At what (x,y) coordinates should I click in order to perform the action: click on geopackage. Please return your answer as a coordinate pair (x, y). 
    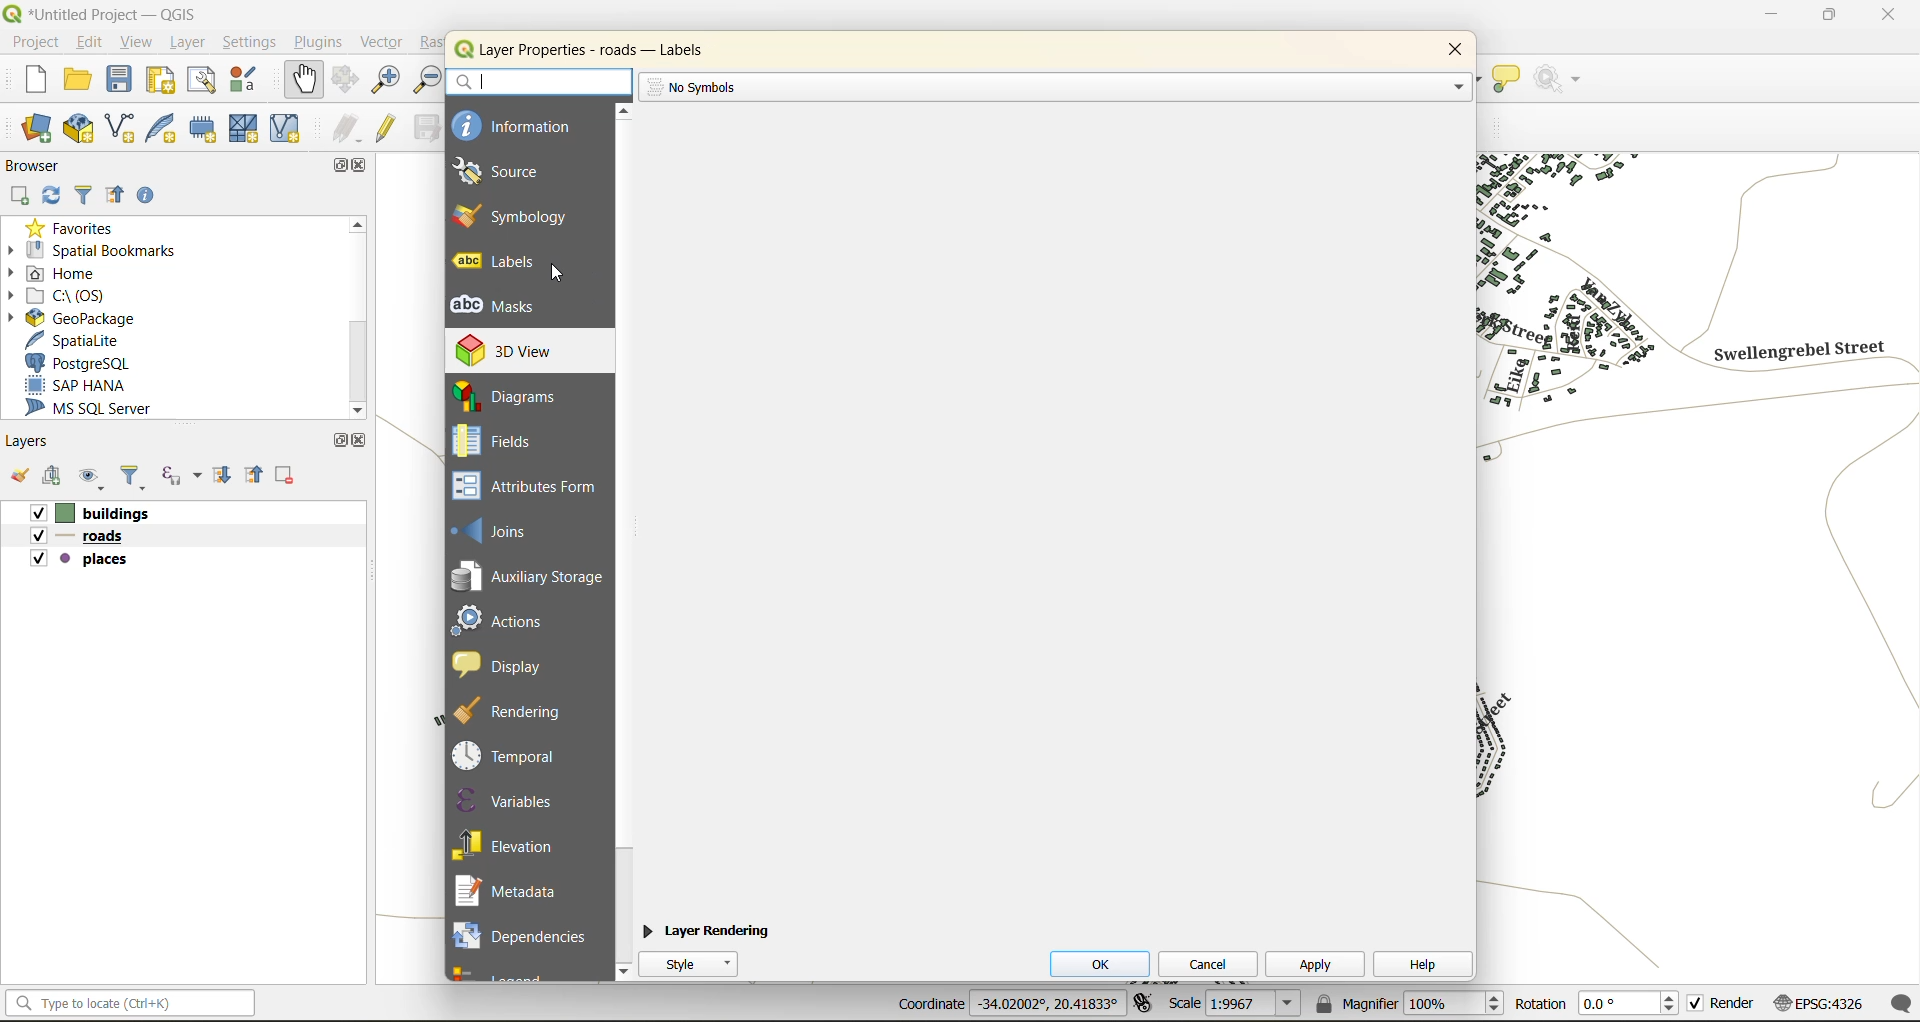
    Looking at the image, I should click on (82, 321).